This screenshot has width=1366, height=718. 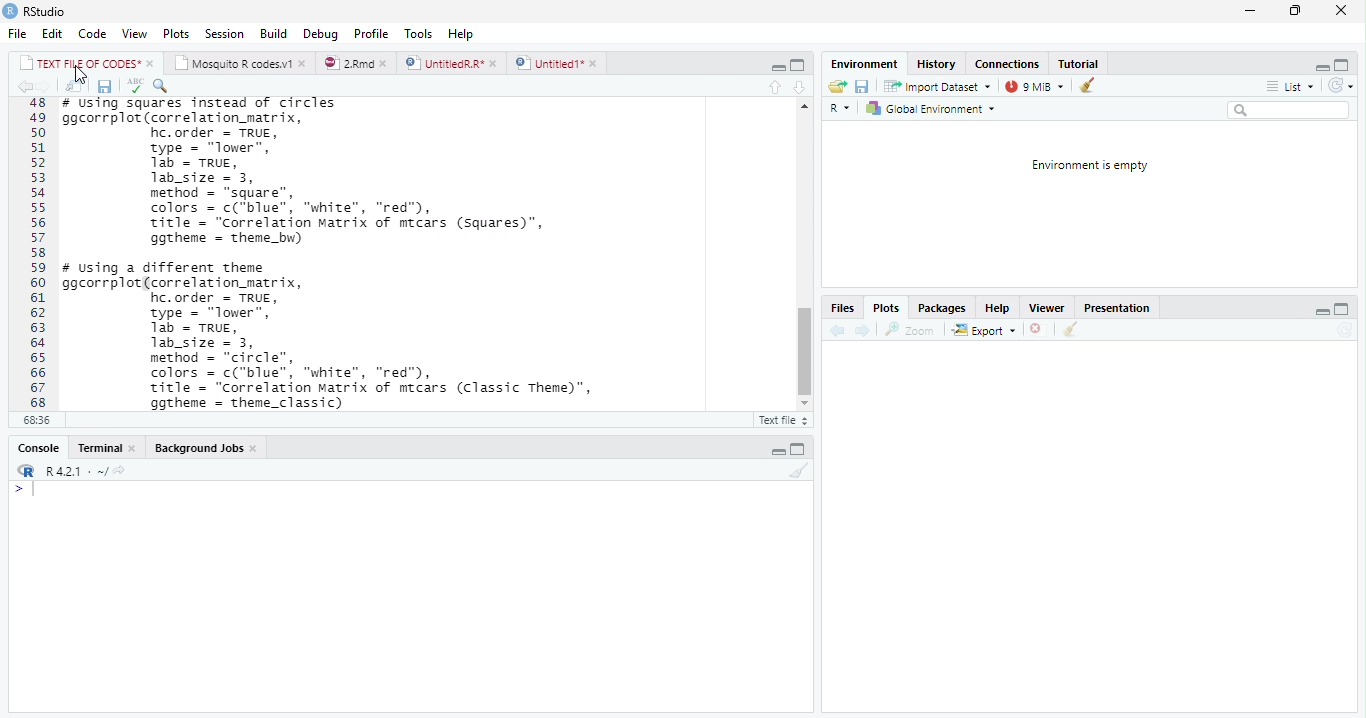 What do you see at coordinates (914, 330) in the screenshot?
I see `zoom` at bounding box center [914, 330].